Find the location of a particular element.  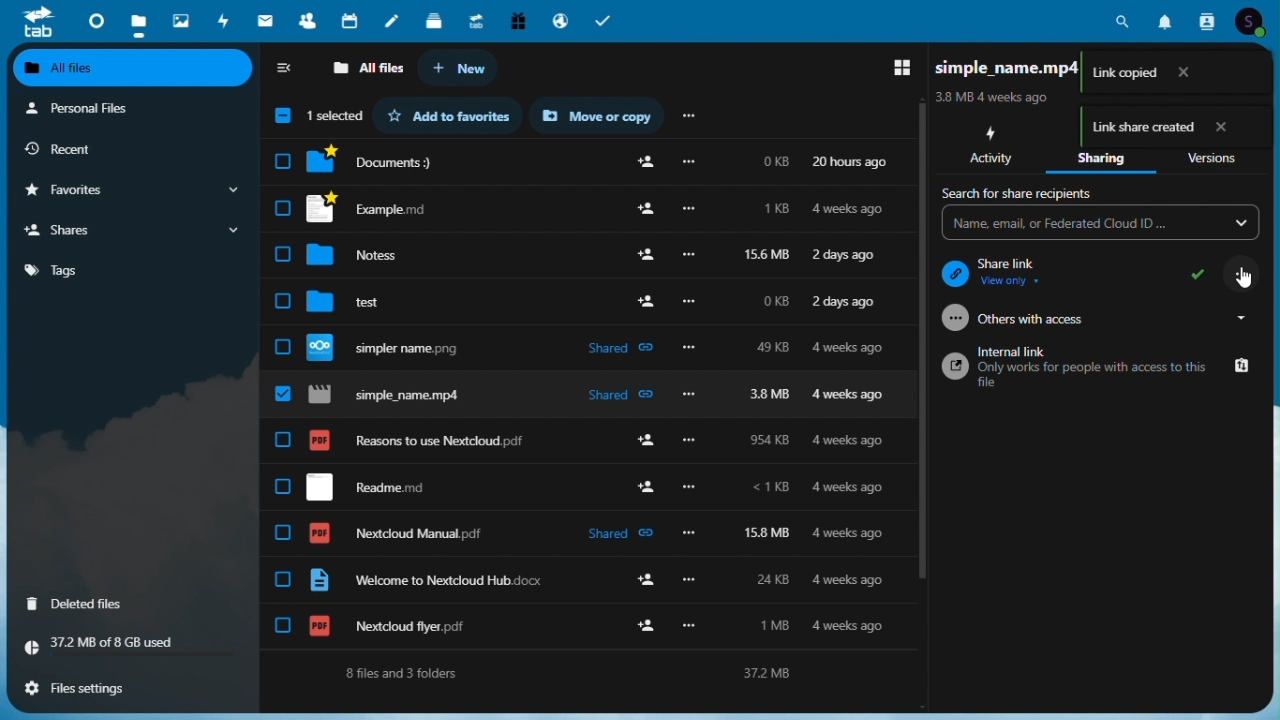

Vertical scroll bar is located at coordinates (1272, 371).